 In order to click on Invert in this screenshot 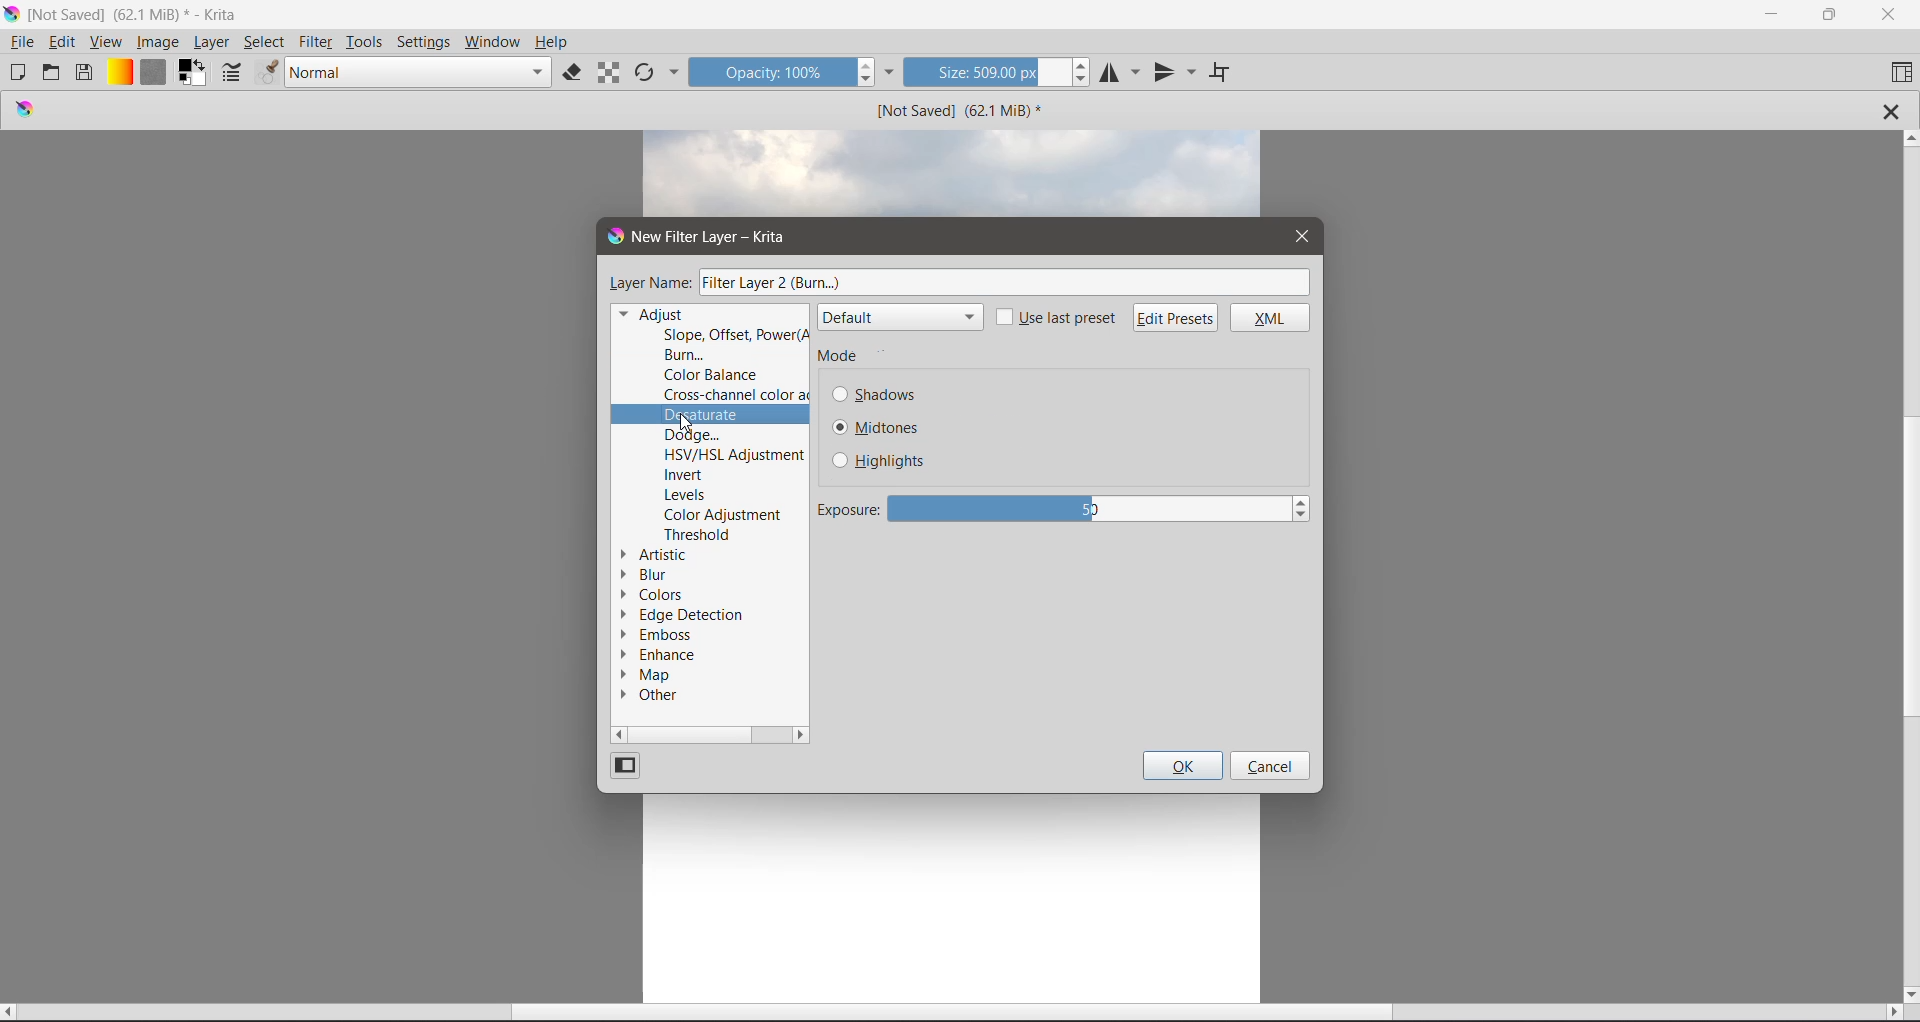, I will do `click(685, 475)`.